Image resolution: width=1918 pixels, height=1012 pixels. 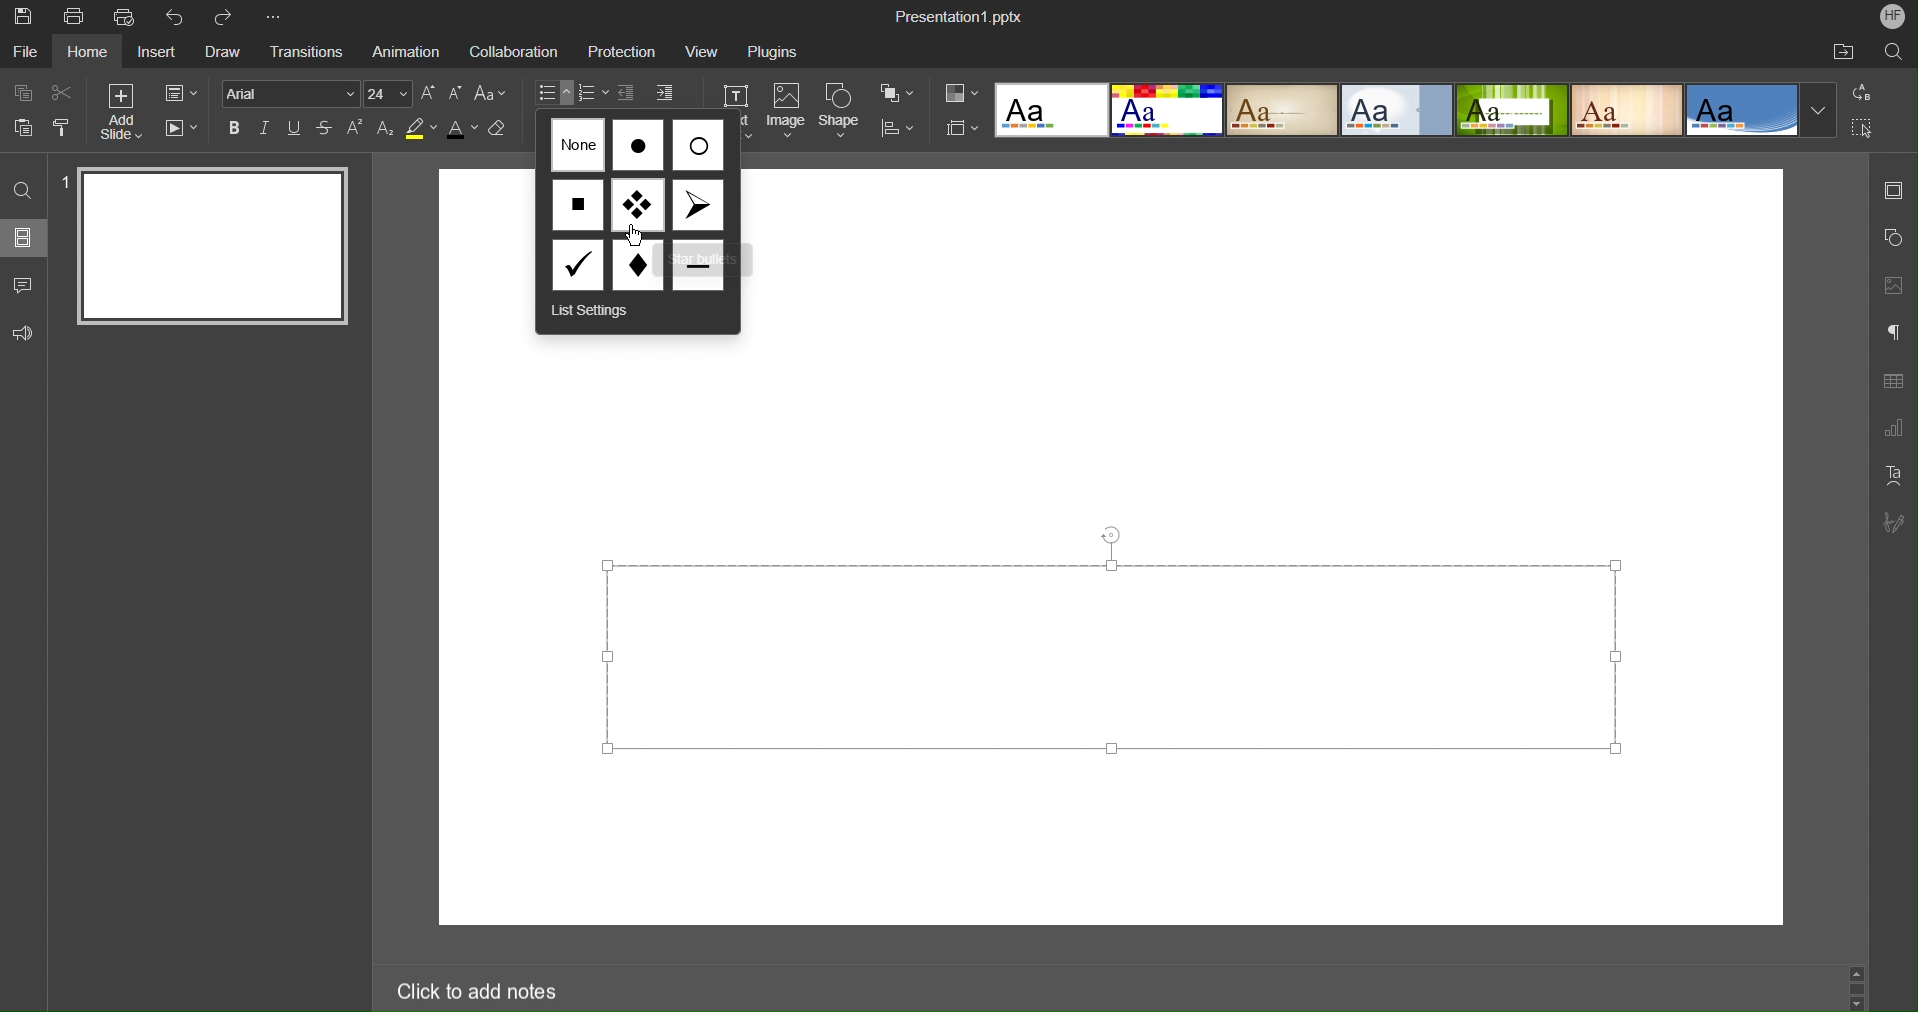 What do you see at coordinates (635, 235) in the screenshot?
I see `cursor` at bounding box center [635, 235].